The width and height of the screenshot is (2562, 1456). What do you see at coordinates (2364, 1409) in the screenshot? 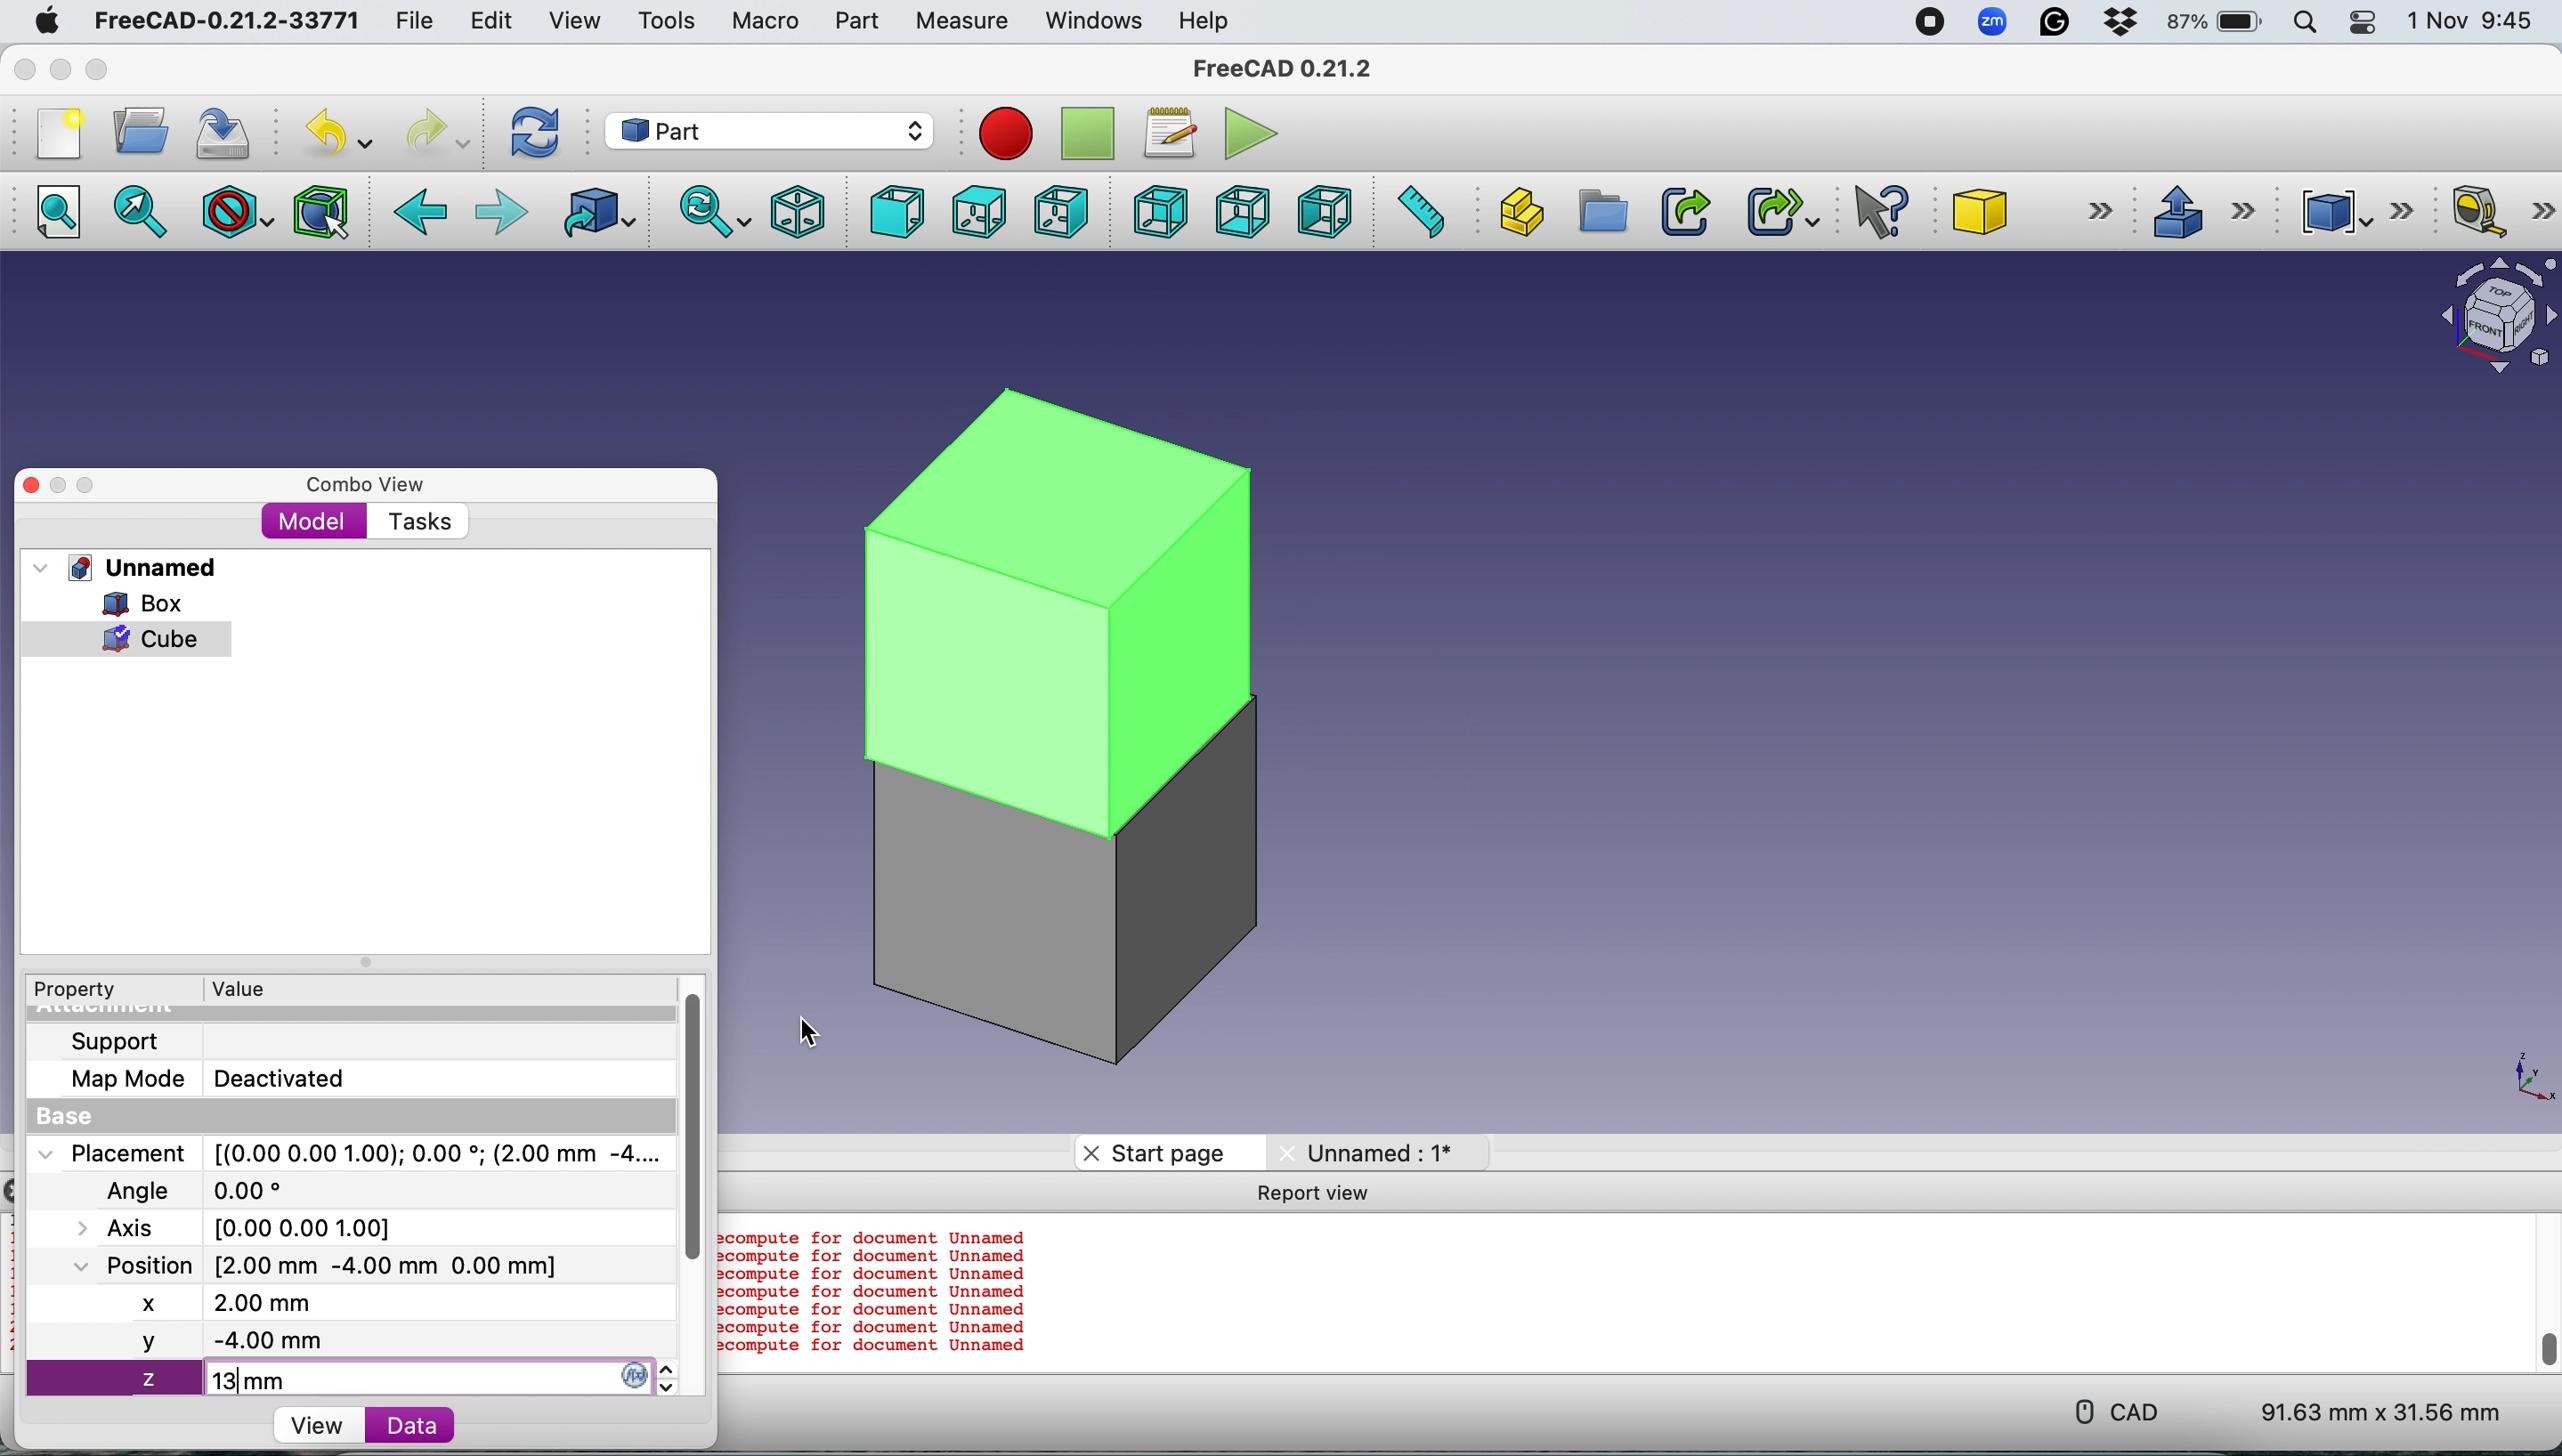
I see `91.63 mm x 31.56 mm` at bounding box center [2364, 1409].